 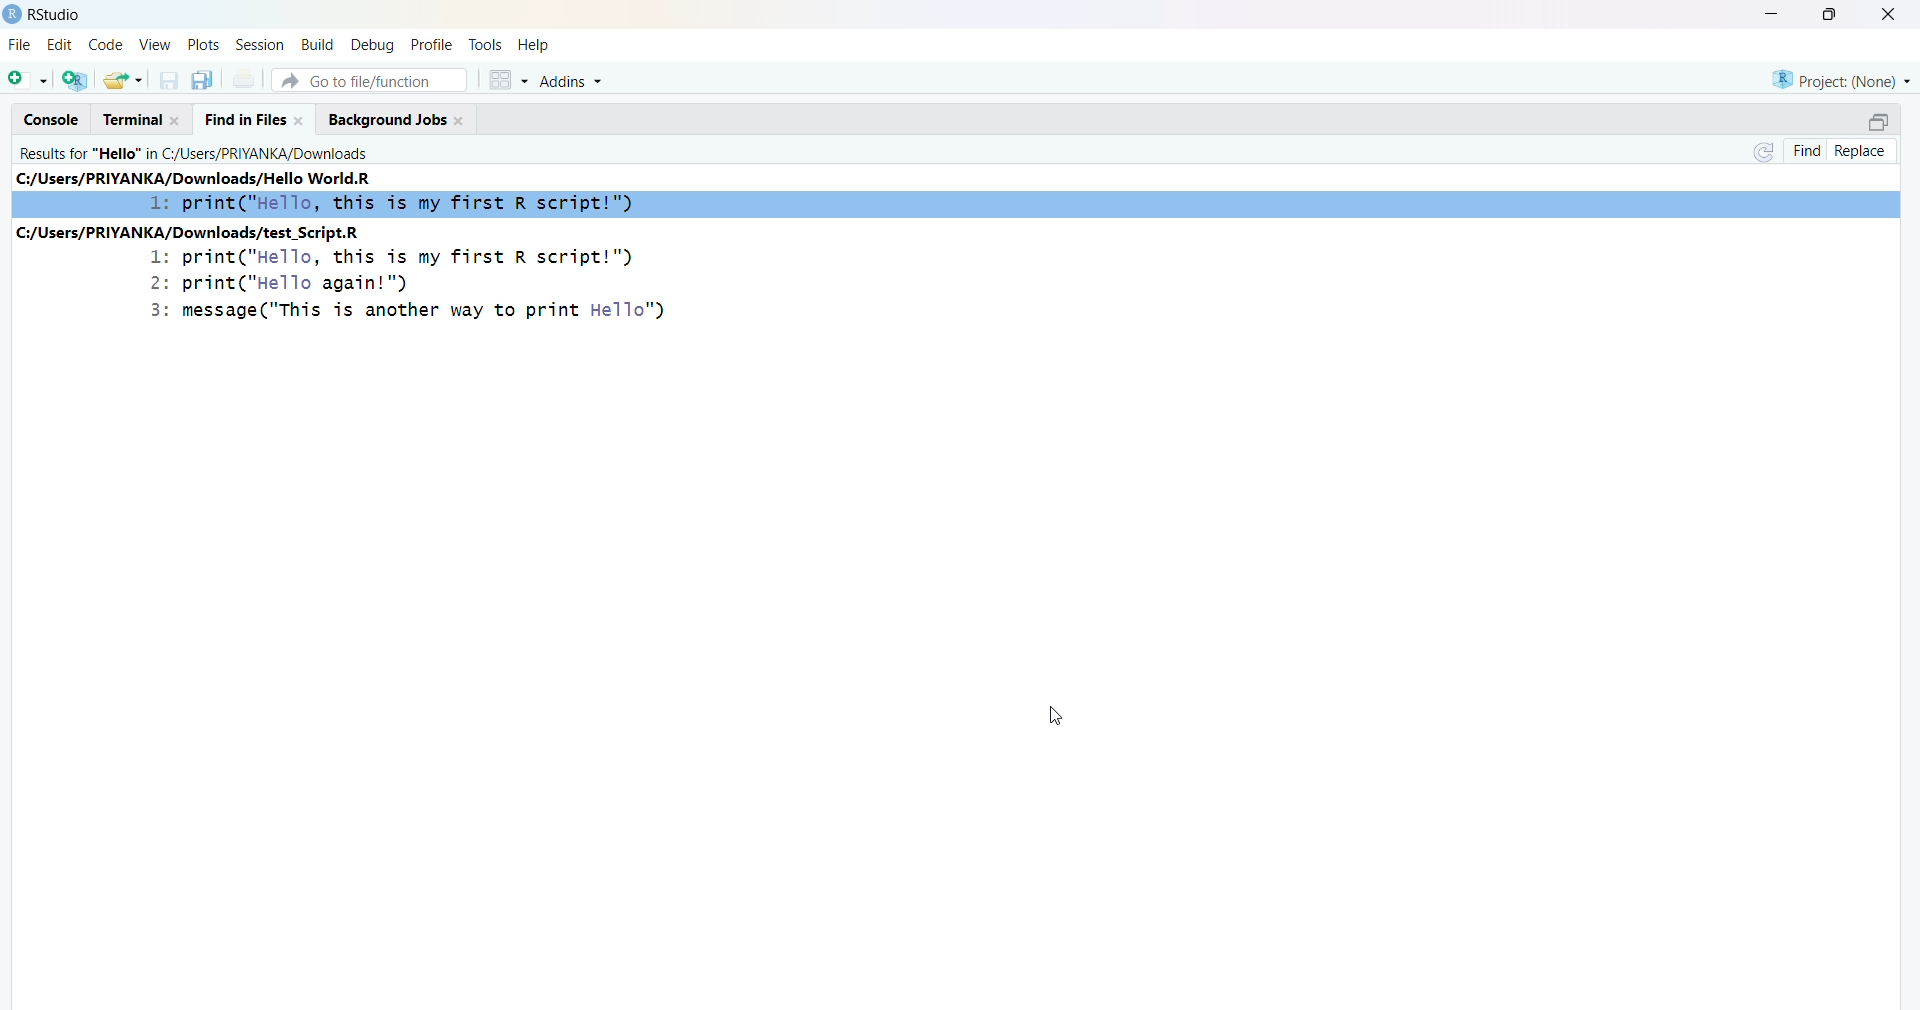 I want to click on RStudio, so click(x=54, y=15).